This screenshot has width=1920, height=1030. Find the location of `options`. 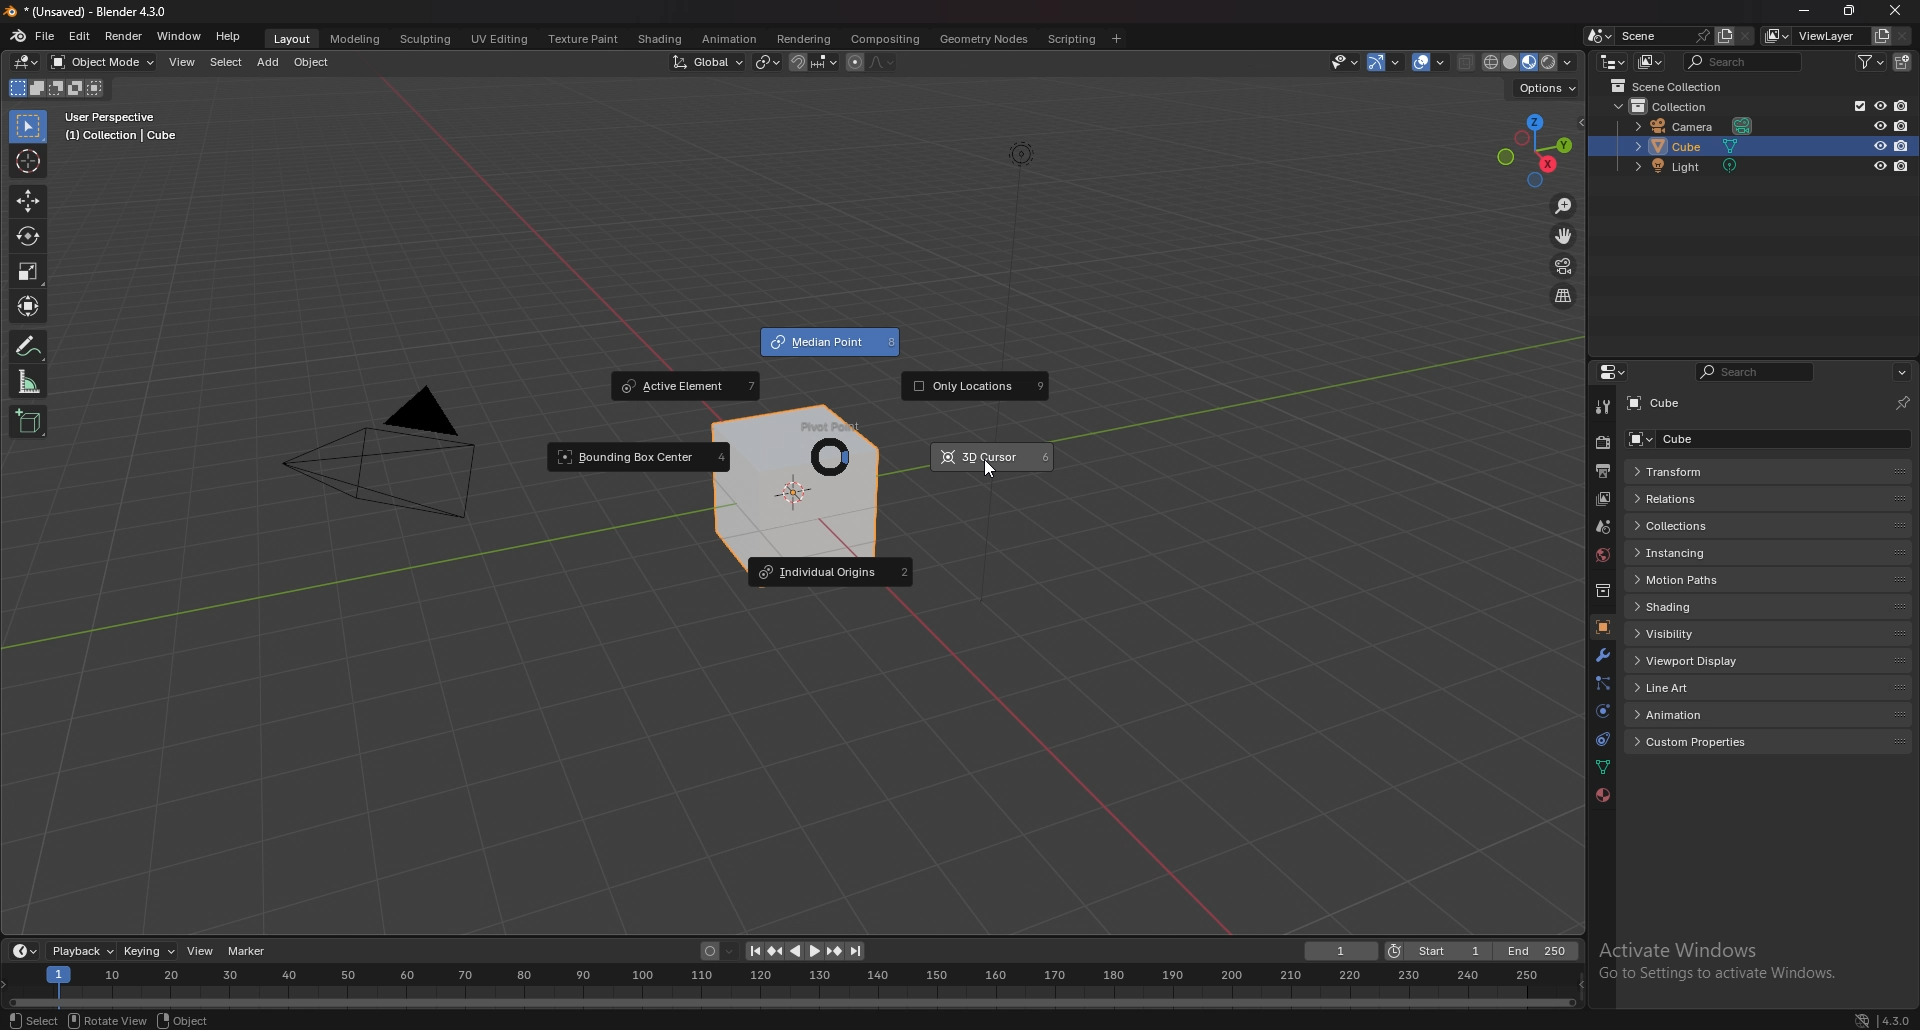

options is located at coordinates (1548, 89).